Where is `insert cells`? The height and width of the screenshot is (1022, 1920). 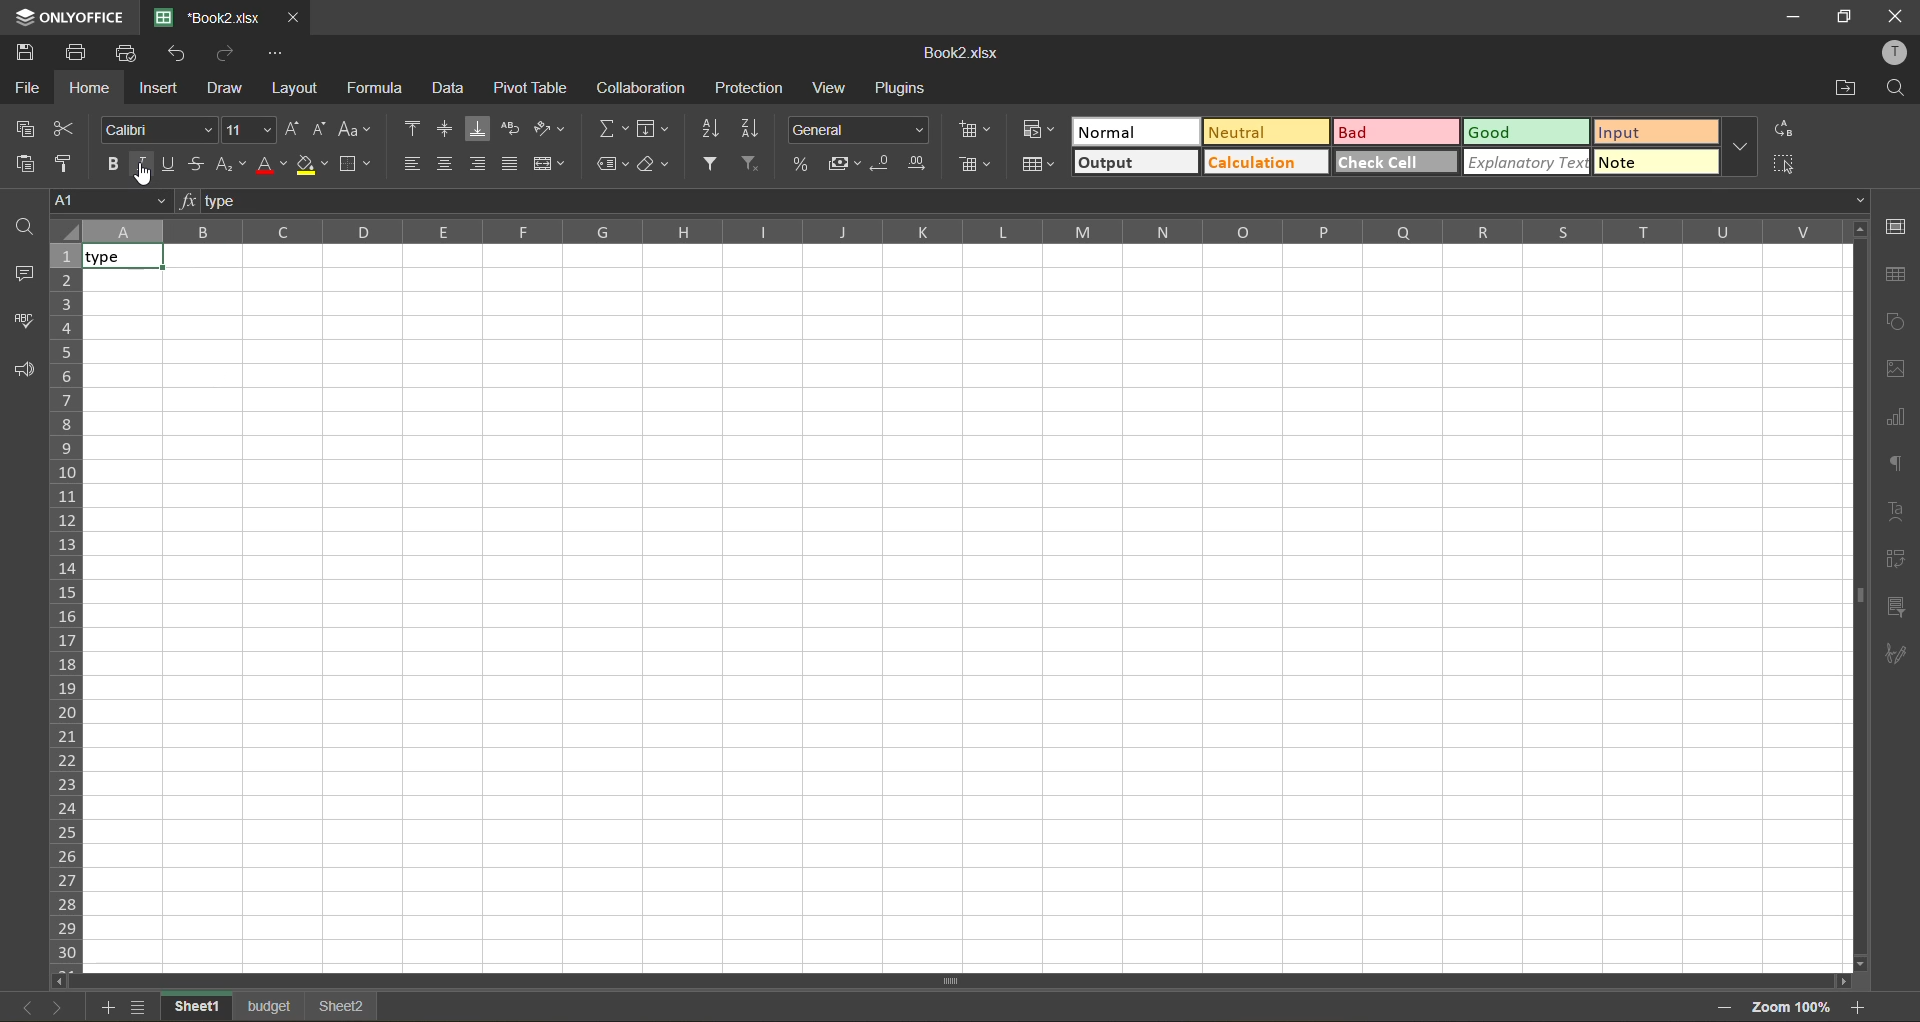 insert cells is located at coordinates (973, 128).